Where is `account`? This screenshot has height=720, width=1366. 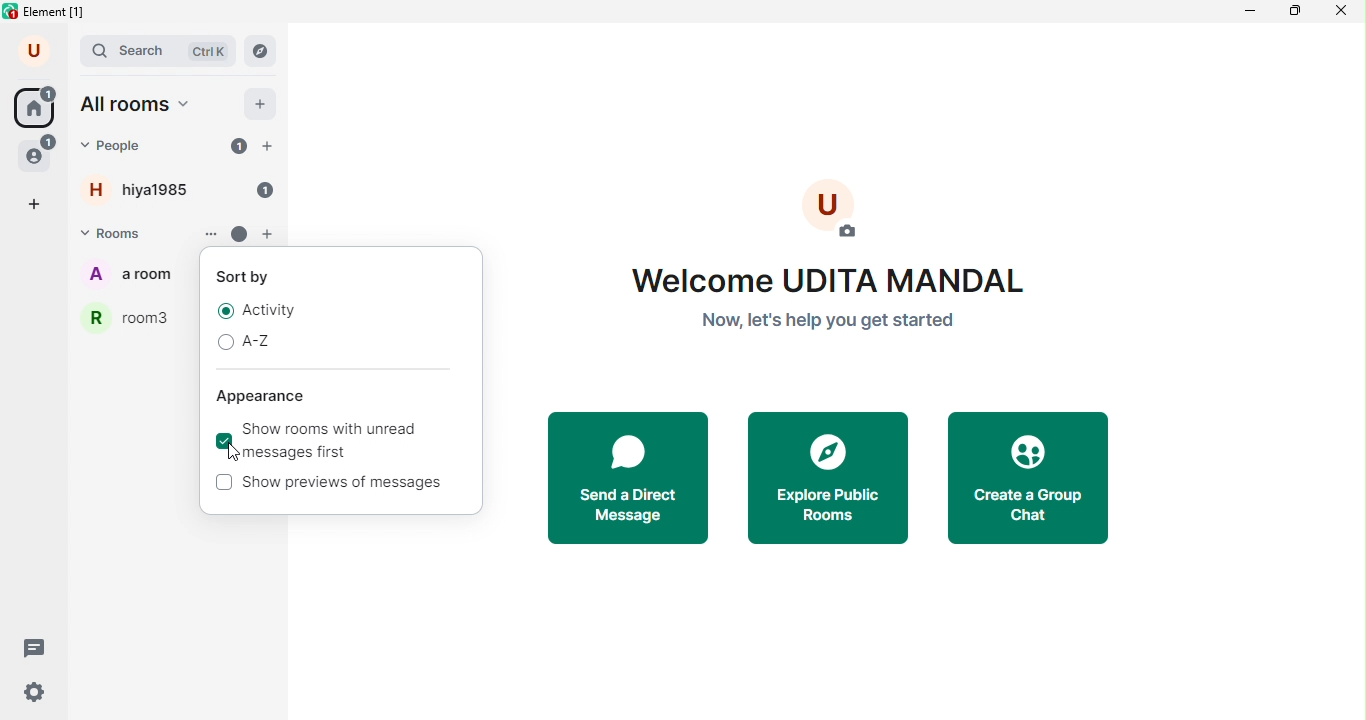 account is located at coordinates (37, 49).